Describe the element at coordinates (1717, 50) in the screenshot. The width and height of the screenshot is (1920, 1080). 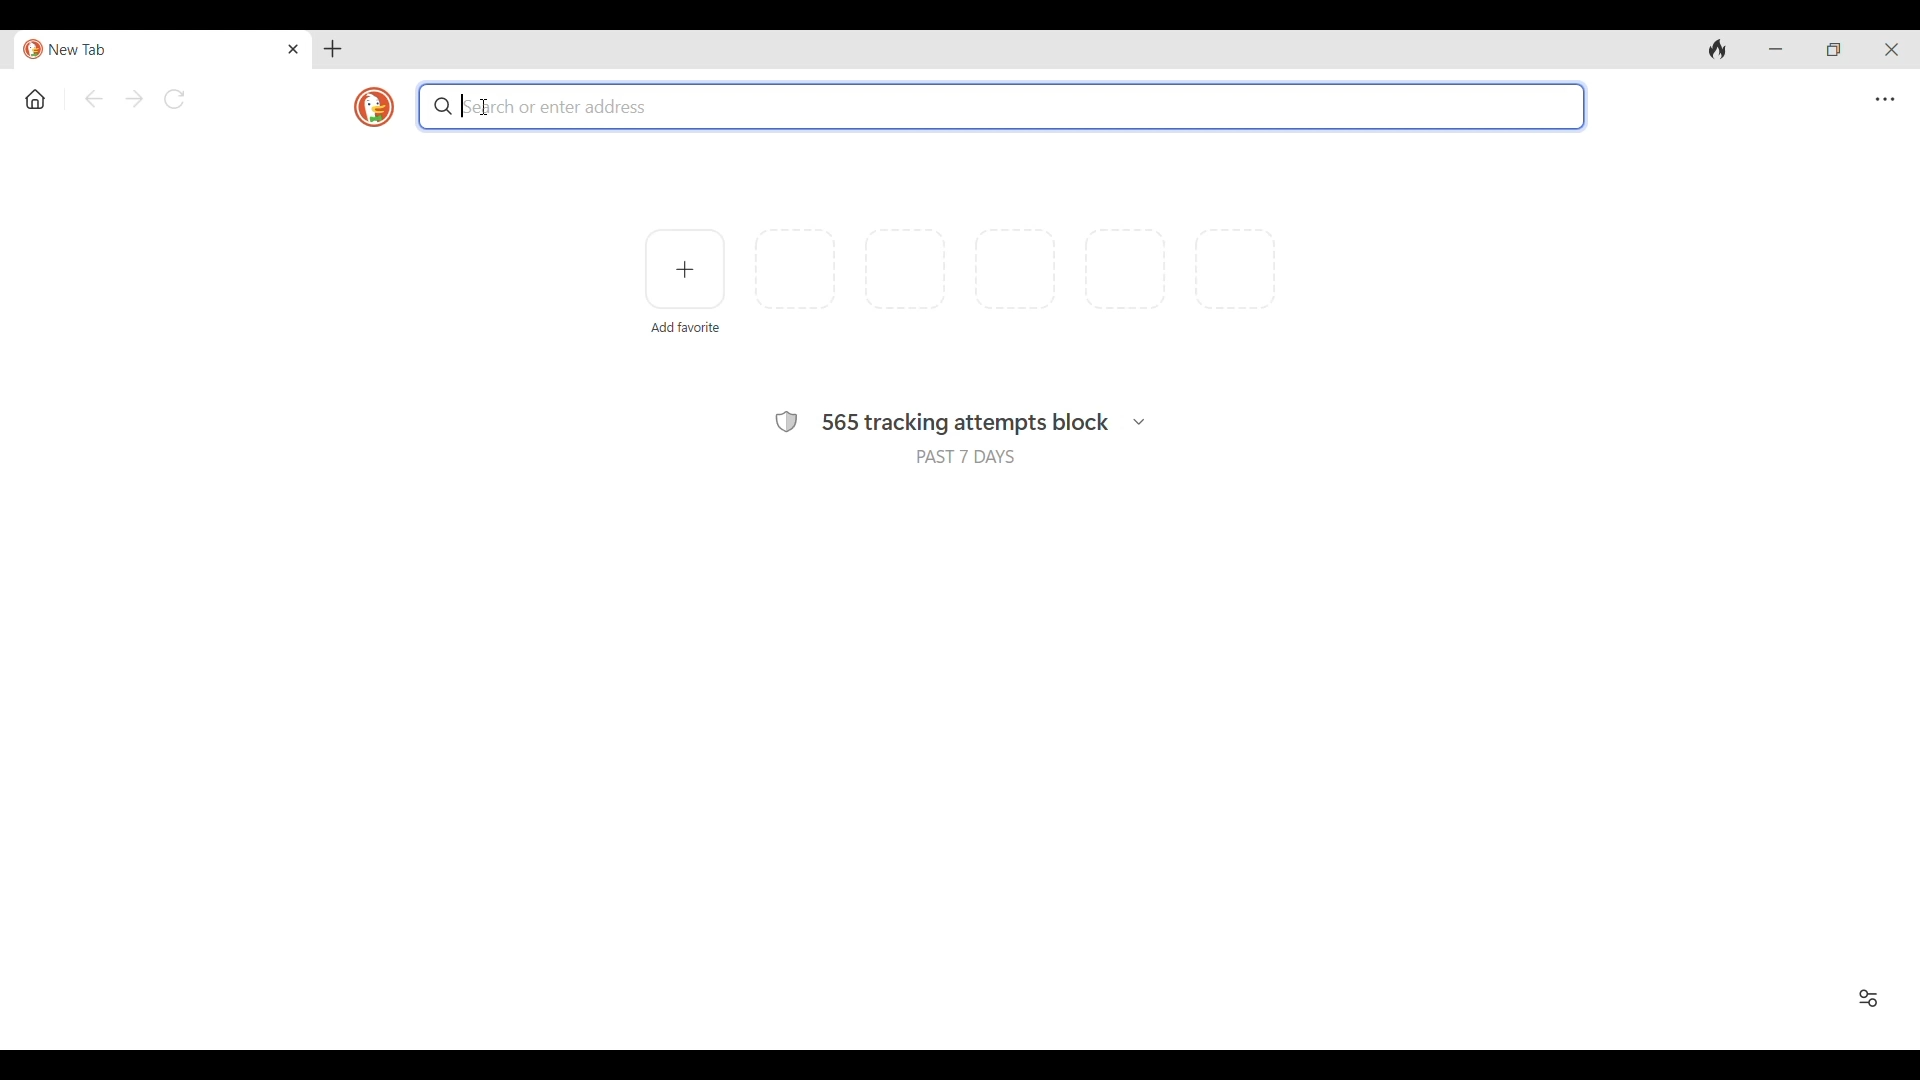
I see `Clear browsing history` at that location.